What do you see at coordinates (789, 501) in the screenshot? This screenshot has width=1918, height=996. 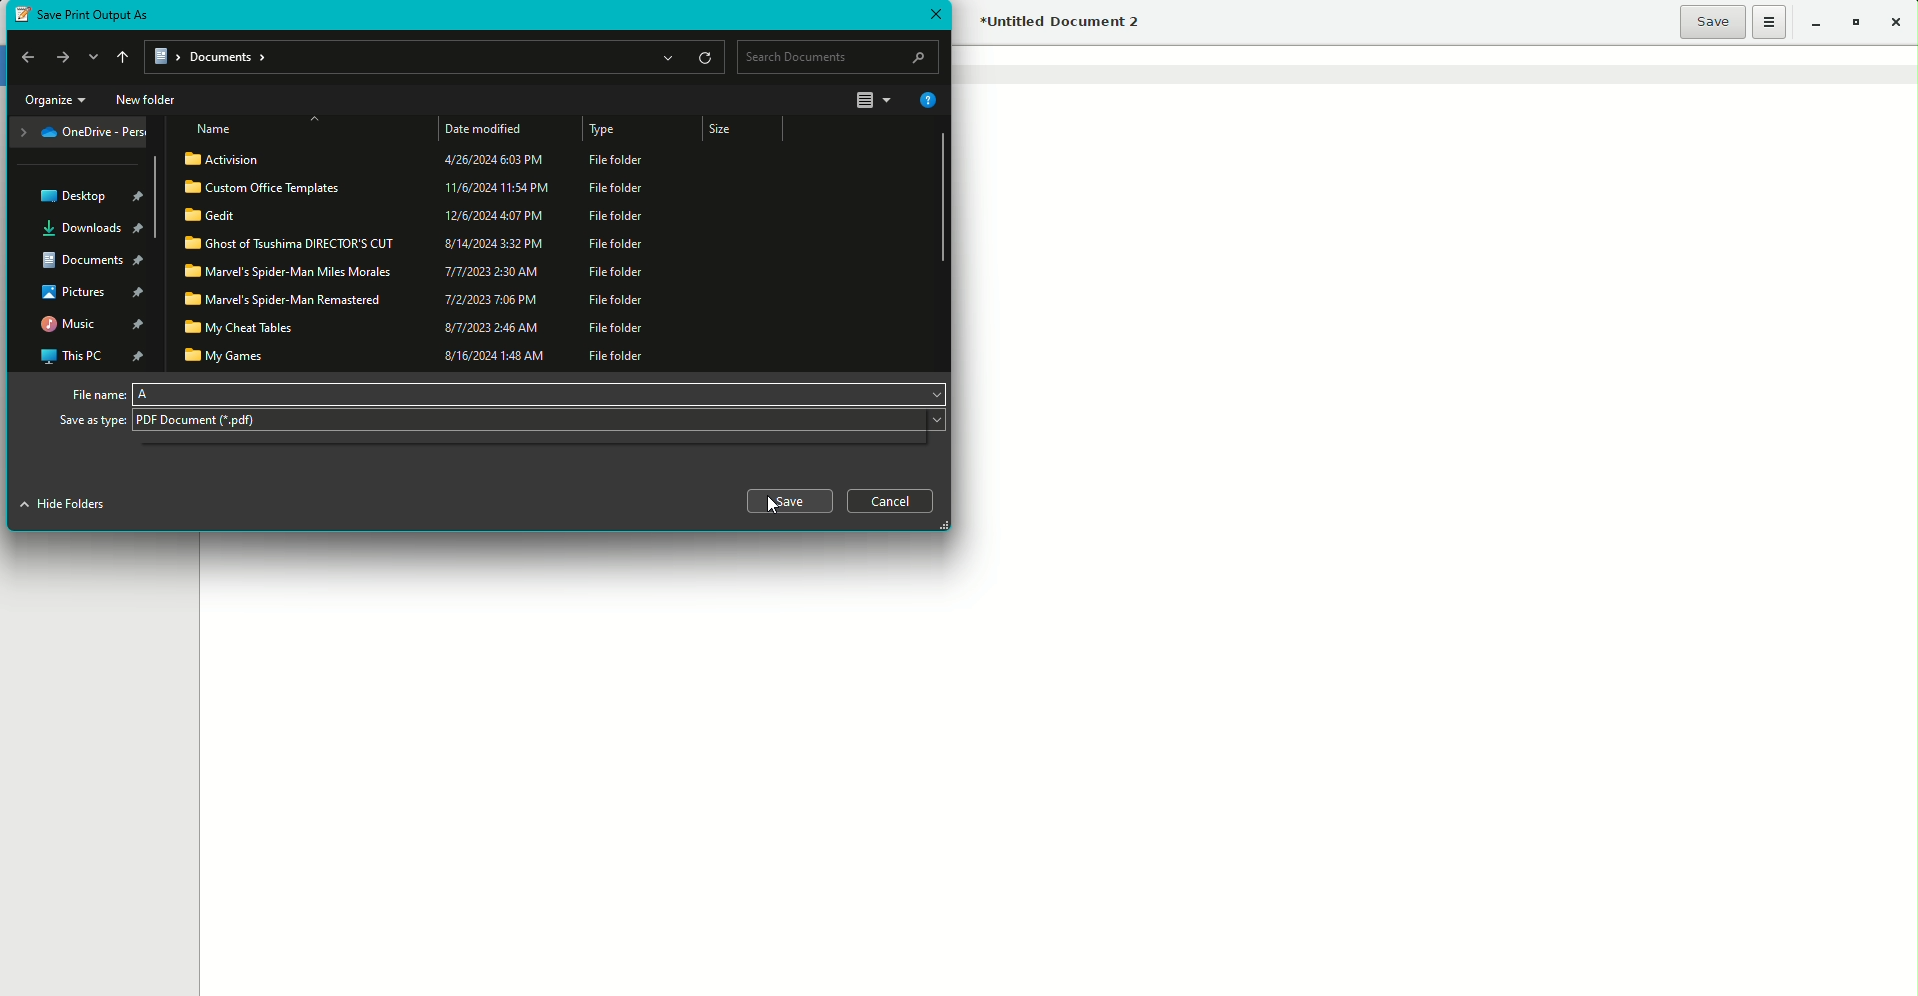 I see `Save` at bounding box center [789, 501].